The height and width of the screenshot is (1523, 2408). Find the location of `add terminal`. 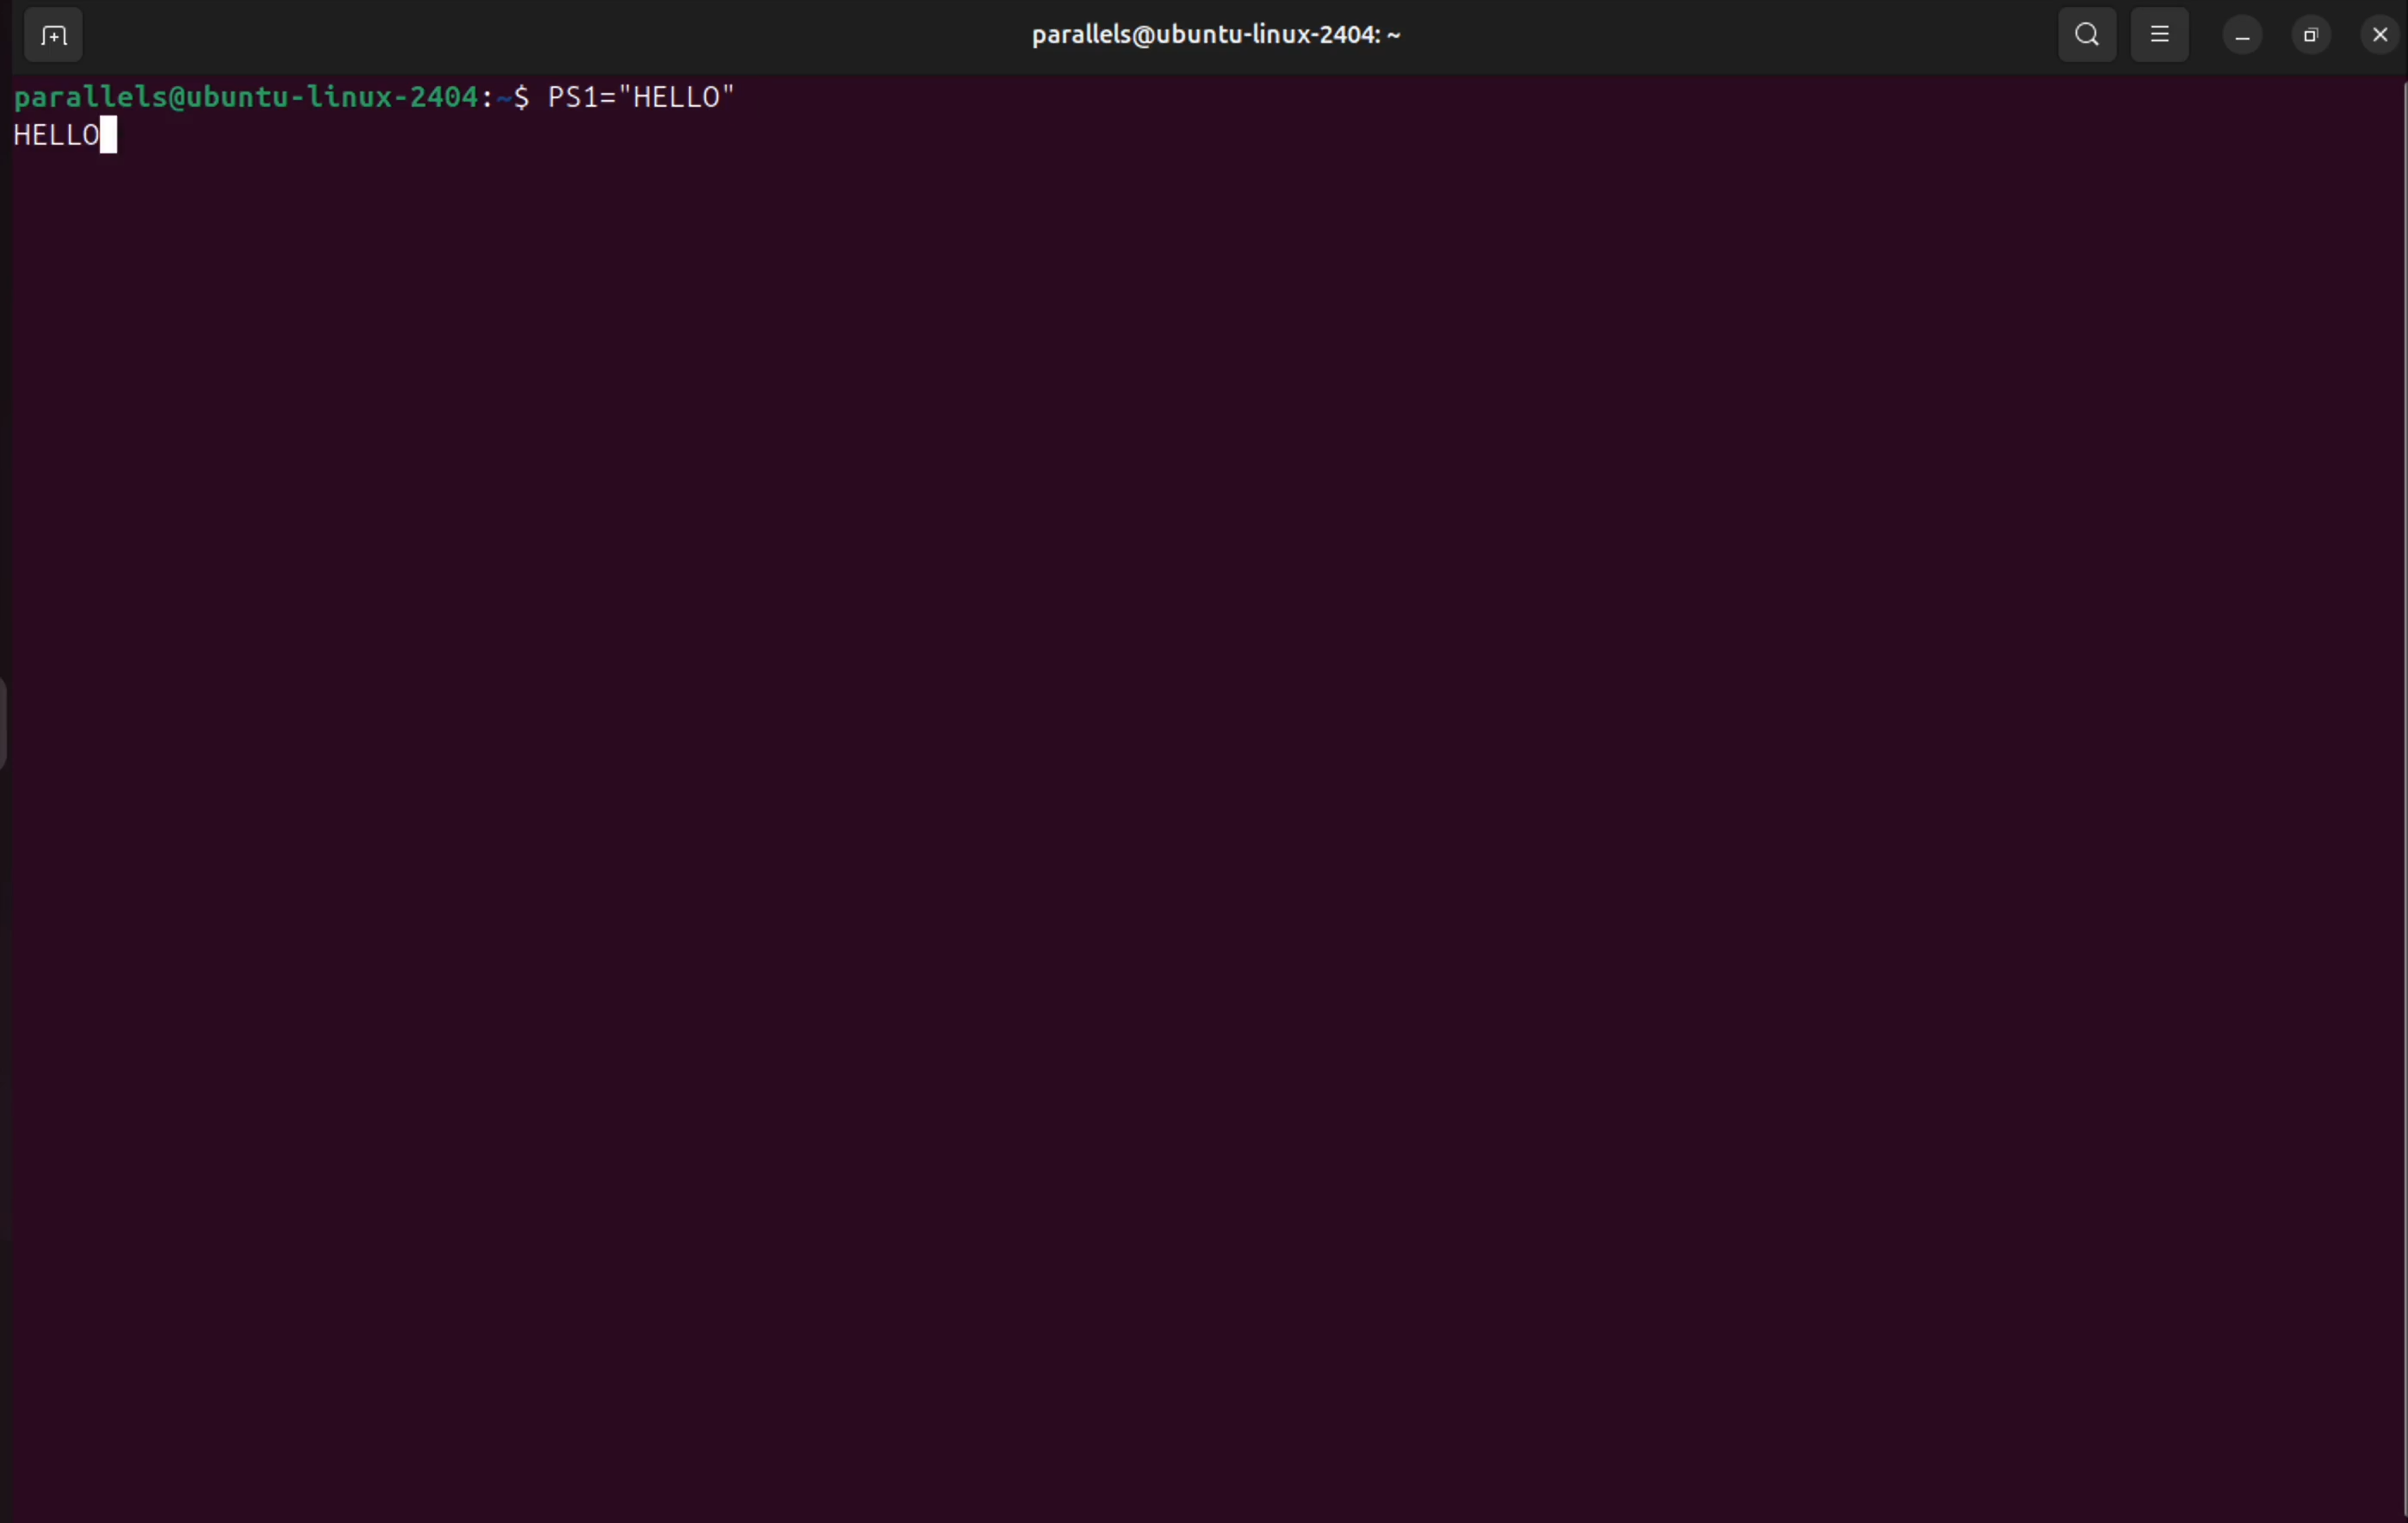

add terminal is located at coordinates (52, 37).